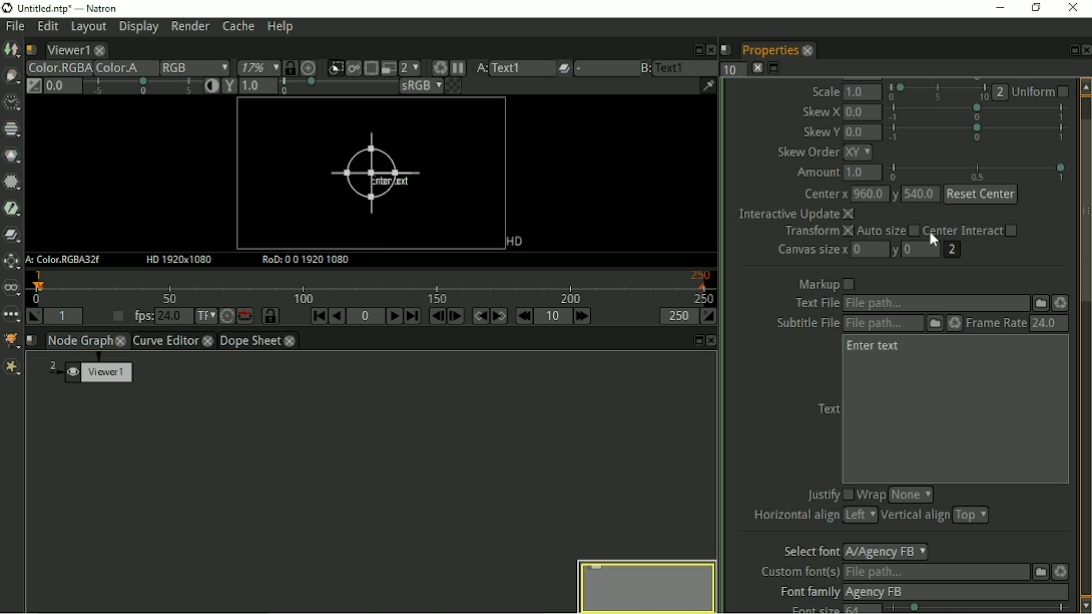  I want to click on Interactive Update, so click(794, 215).